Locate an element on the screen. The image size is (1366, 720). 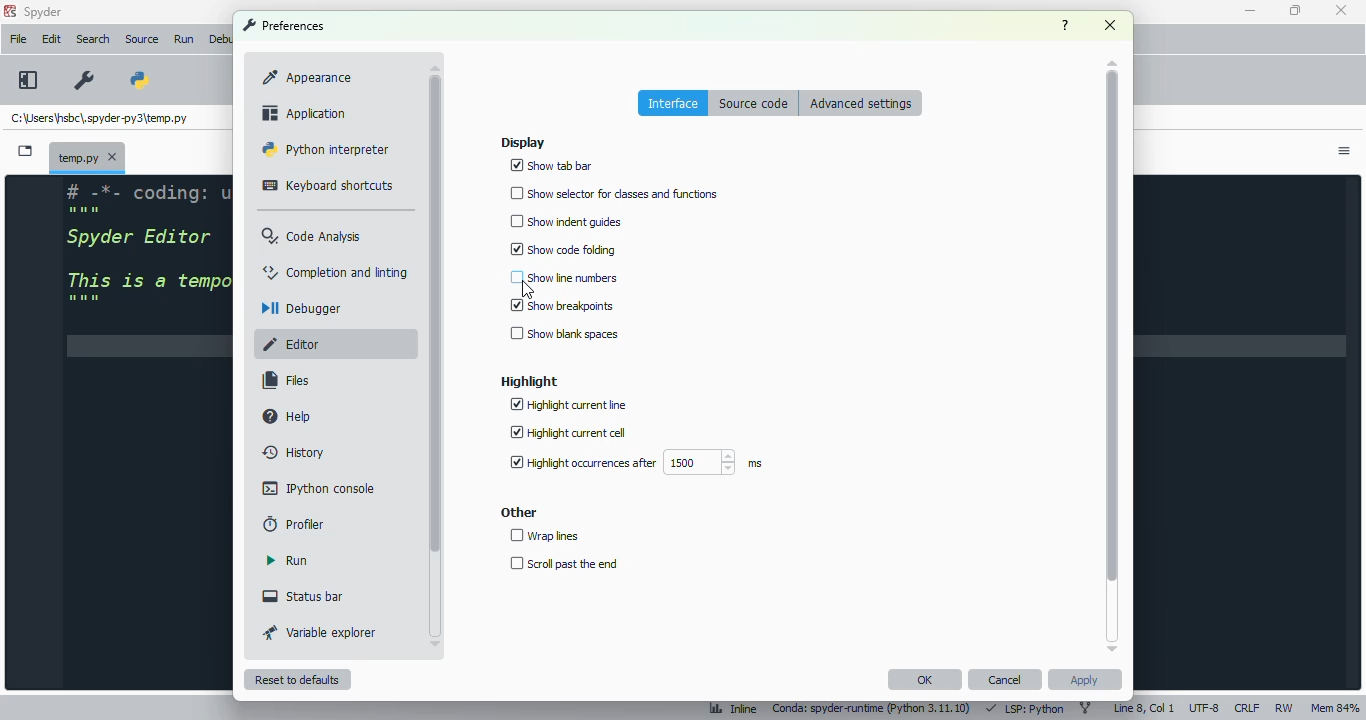
cancel is located at coordinates (1006, 680).